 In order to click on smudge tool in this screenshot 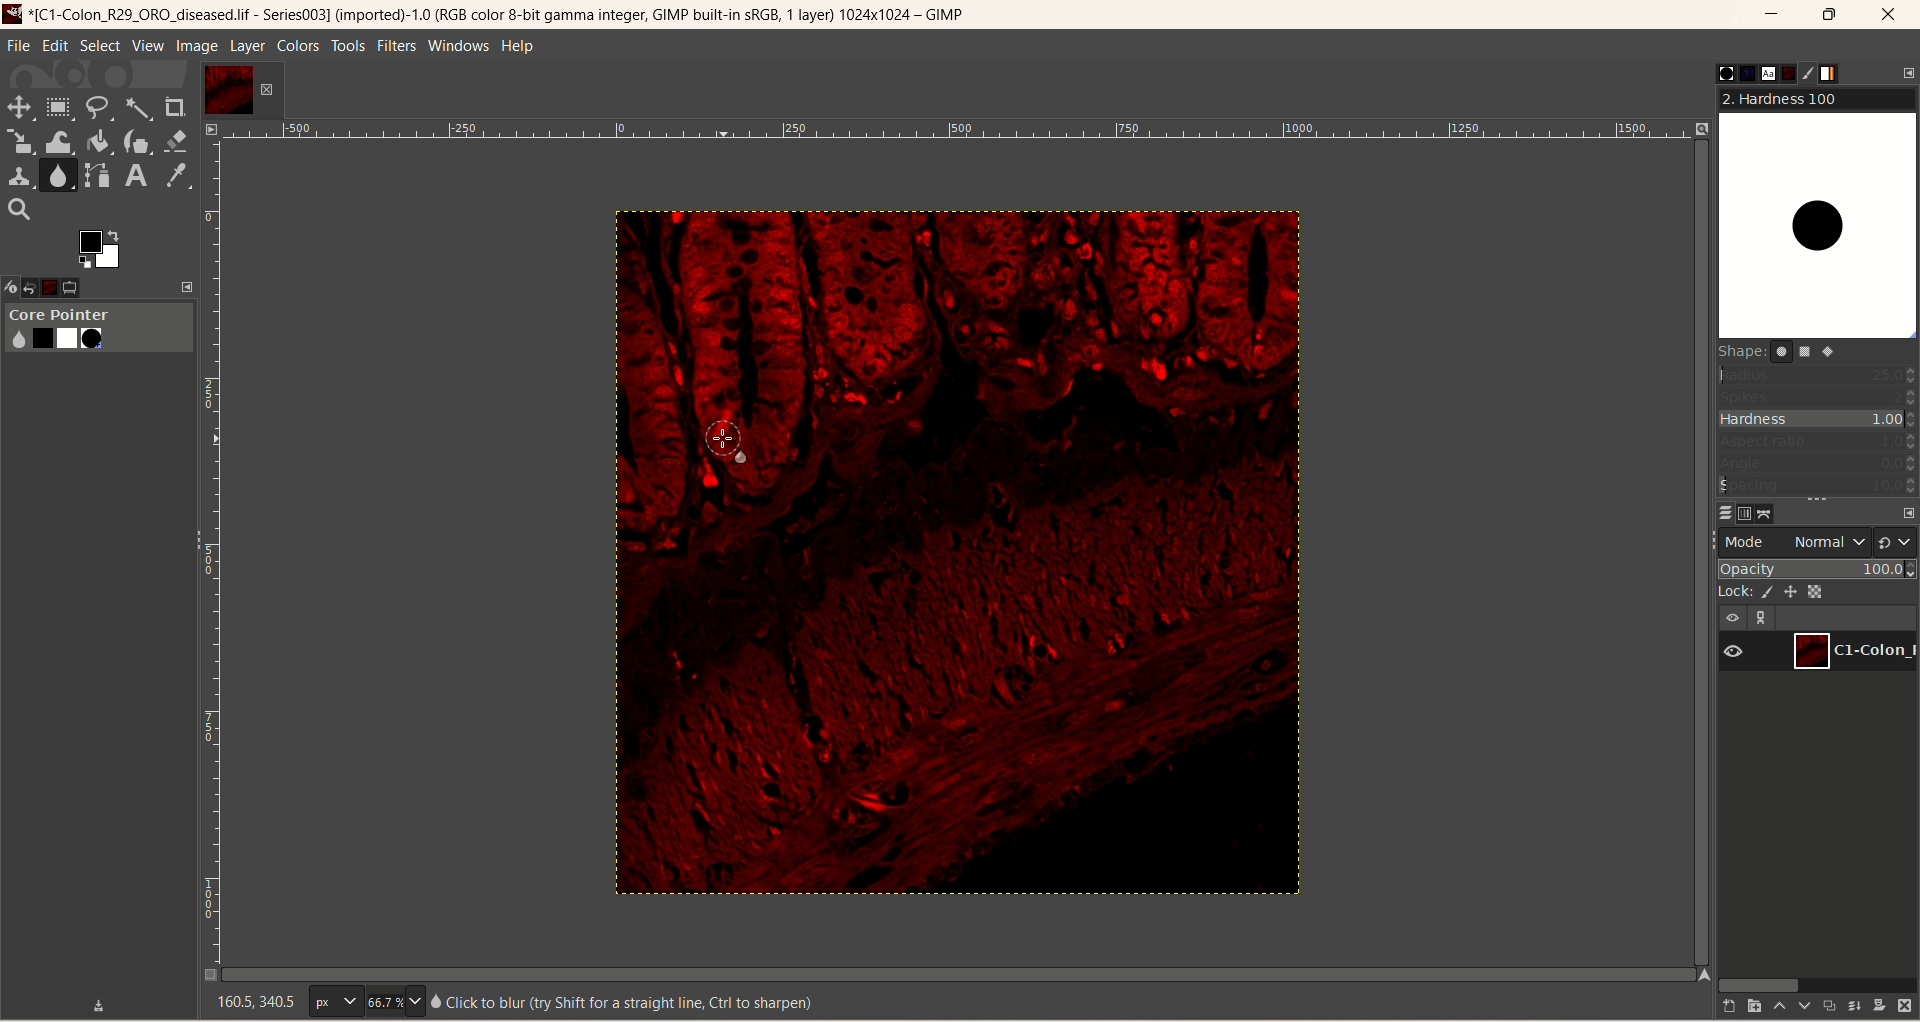, I will do `click(60, 175)`.